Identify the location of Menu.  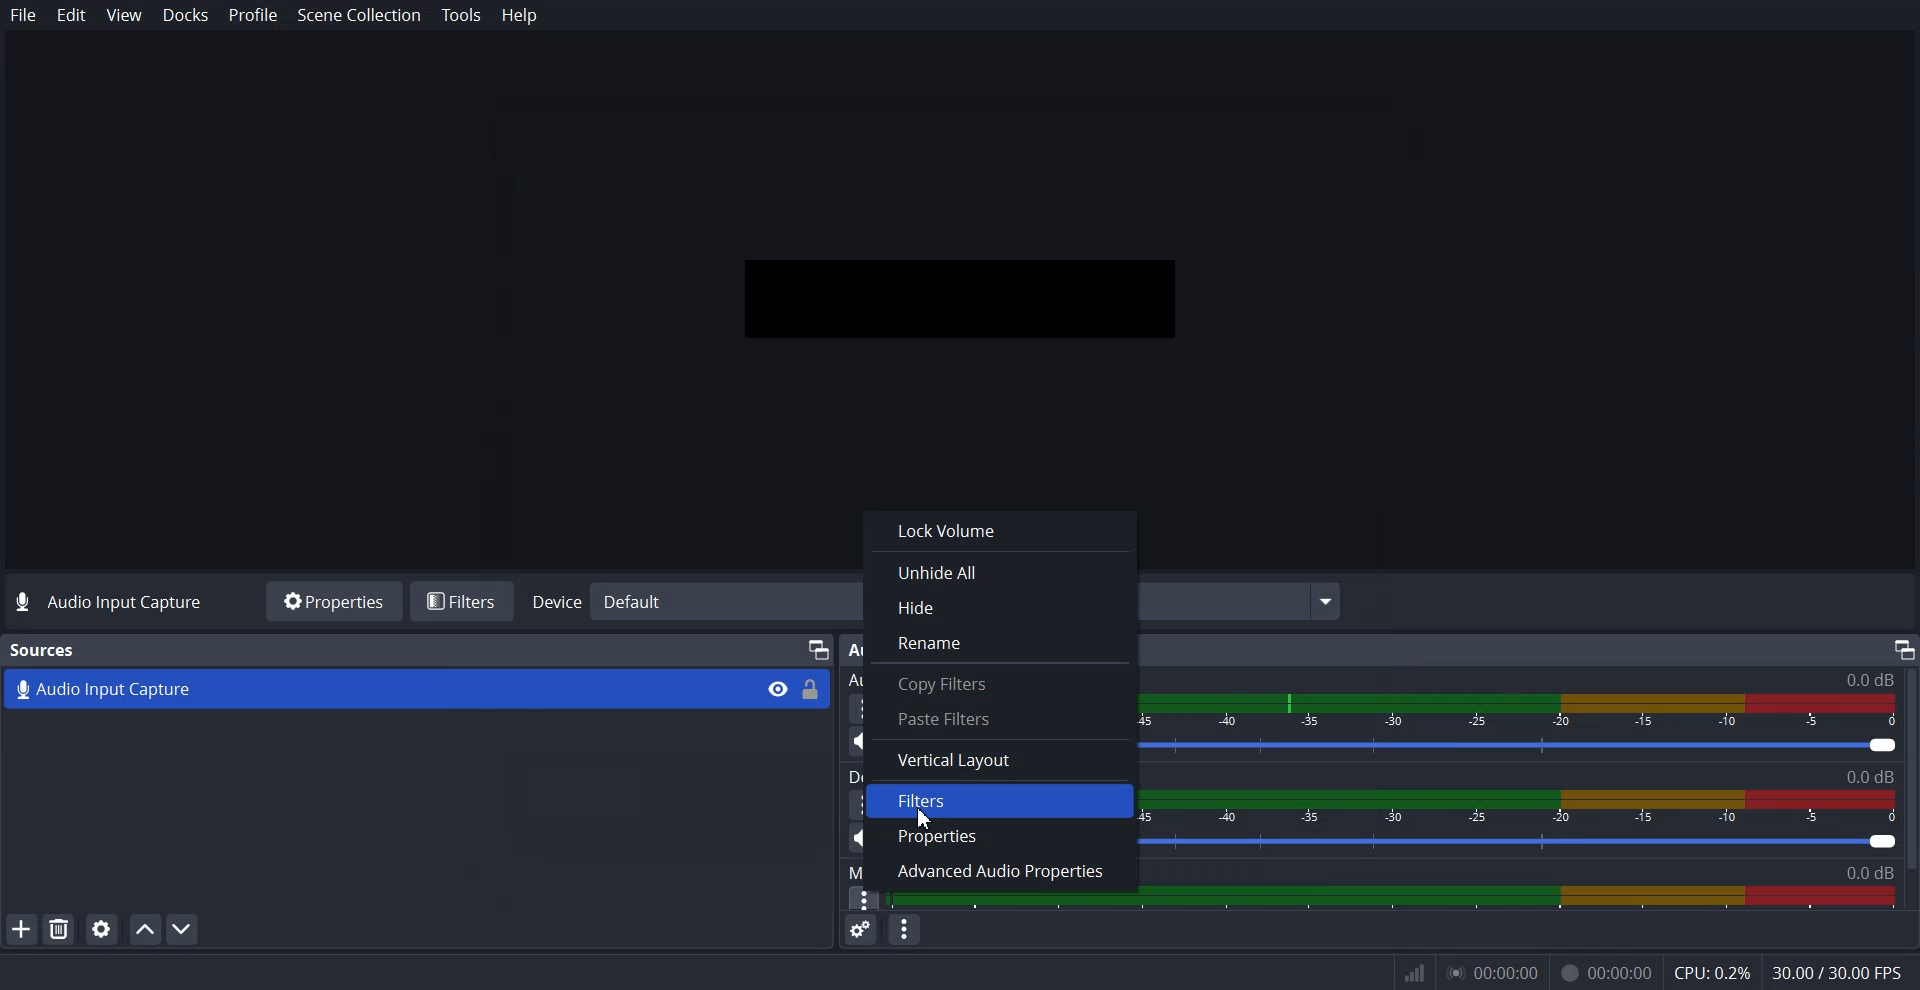
(1326, 603).